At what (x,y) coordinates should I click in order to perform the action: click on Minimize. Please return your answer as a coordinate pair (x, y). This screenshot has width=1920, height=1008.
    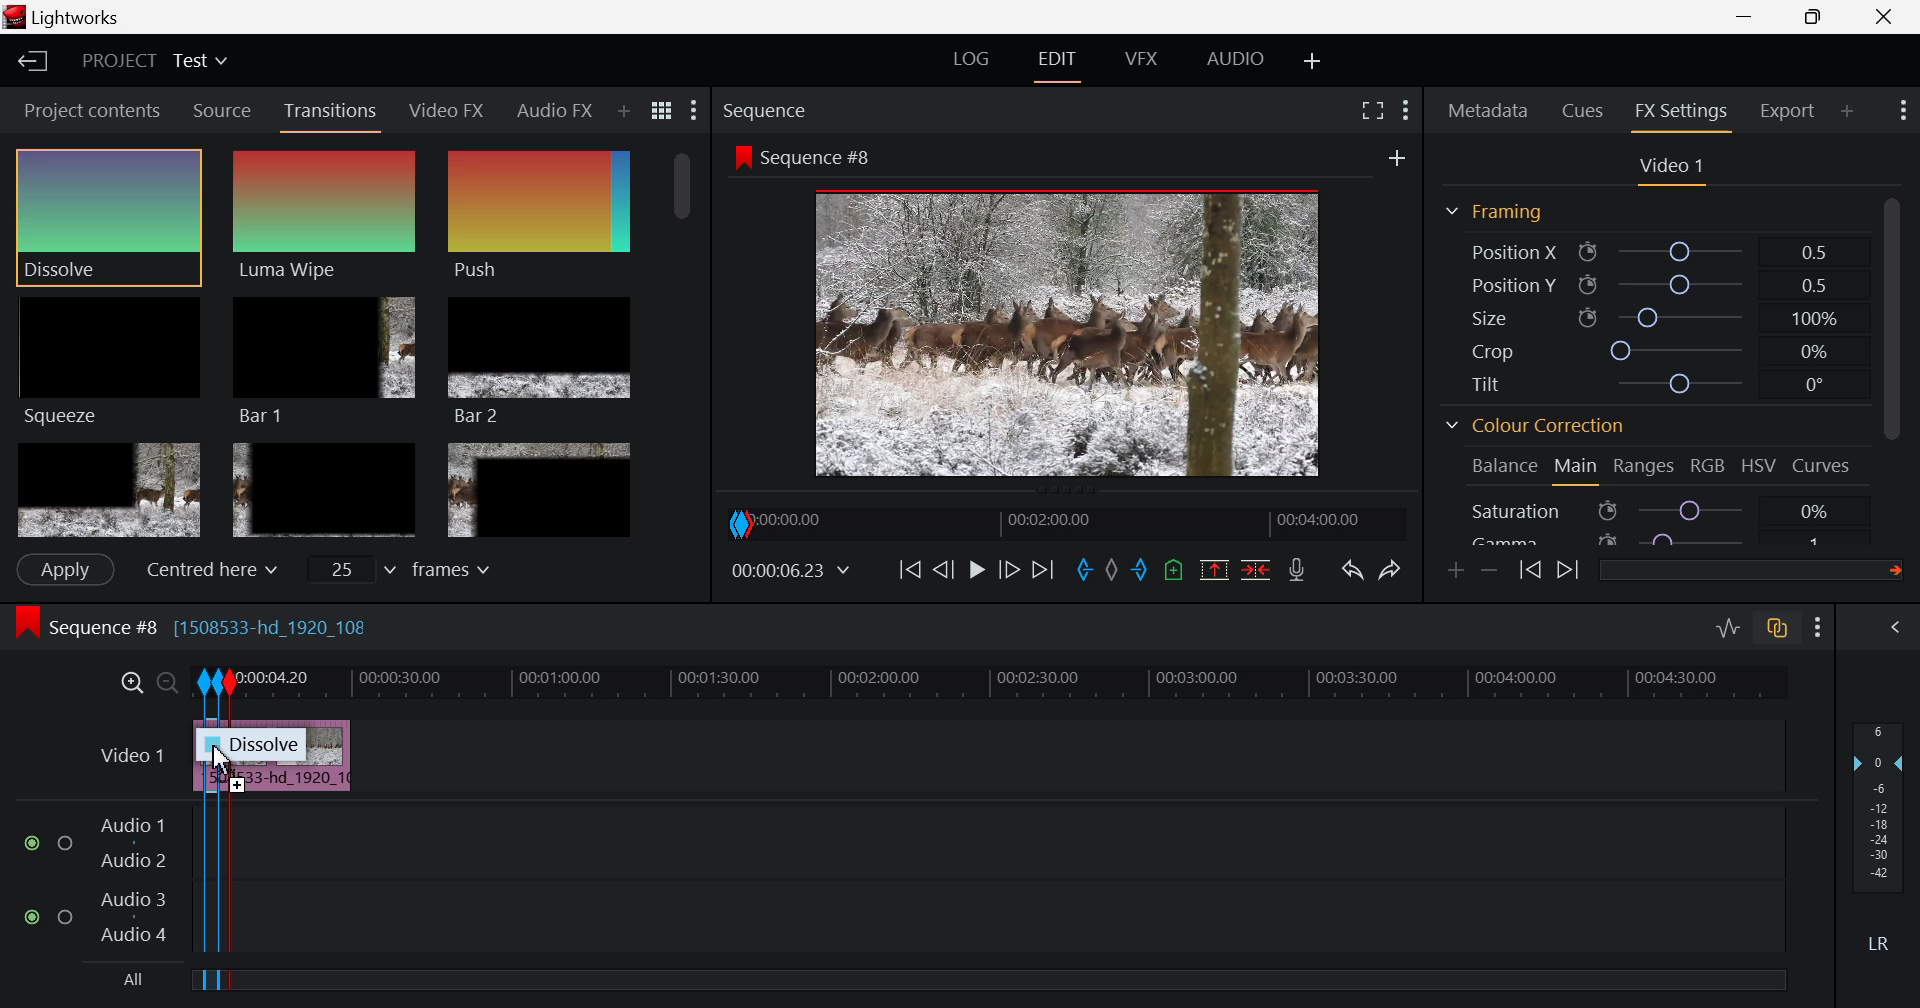
    Looking at the image, I should click on (1822, 17).